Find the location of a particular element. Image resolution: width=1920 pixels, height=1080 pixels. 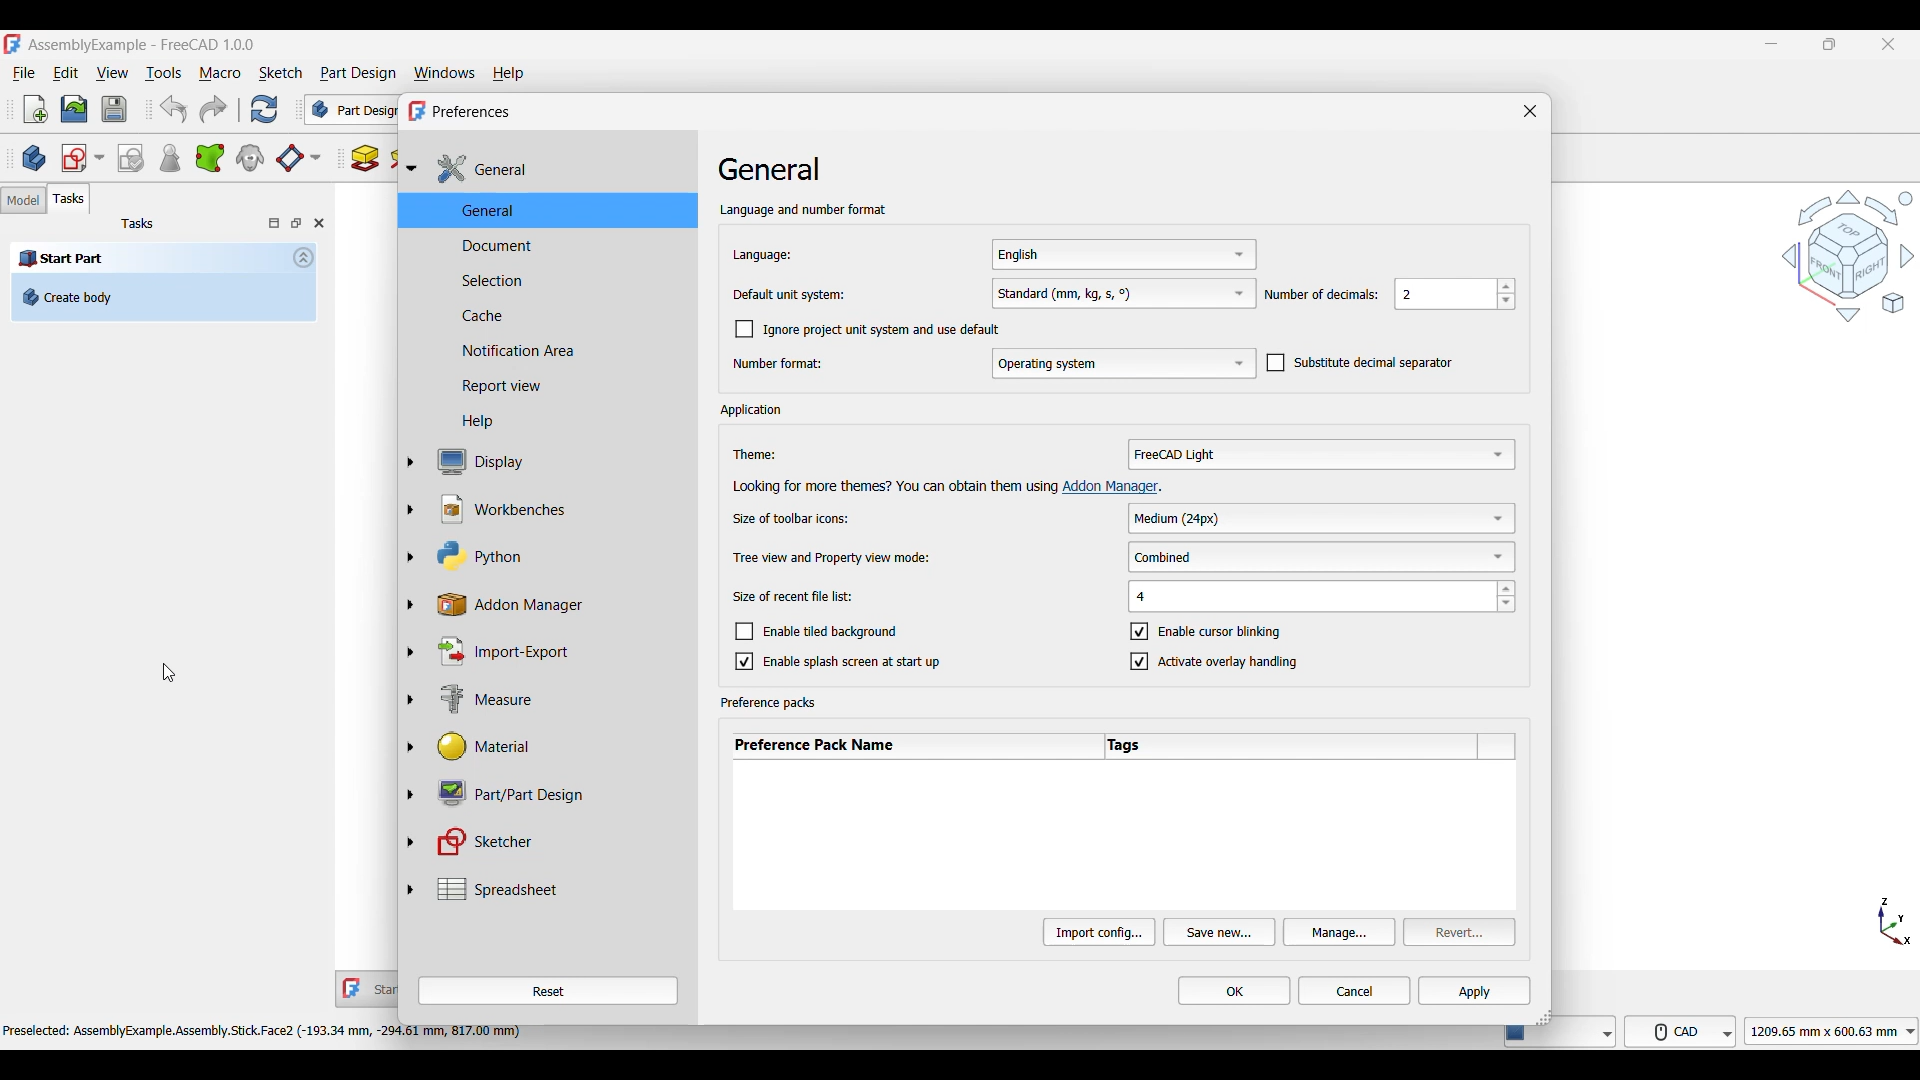

Redo is located at coordinates (214, 110).